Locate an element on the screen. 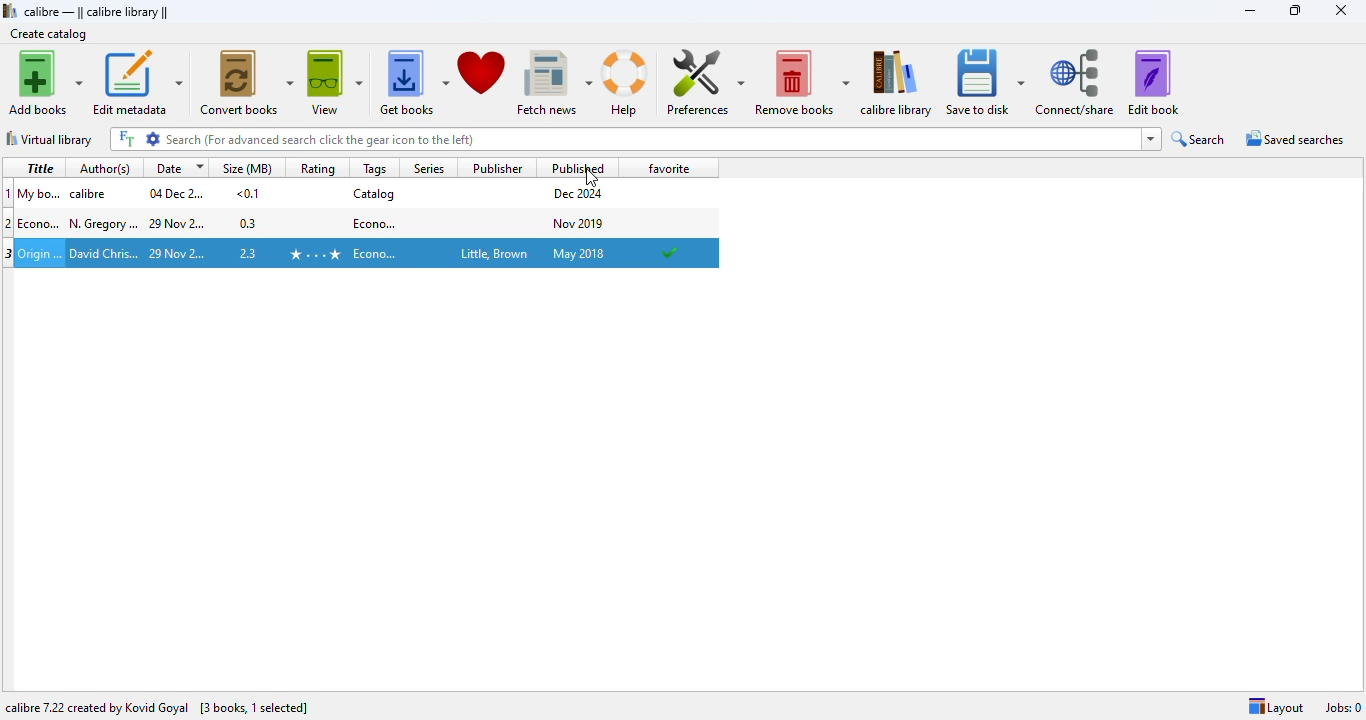 The height and width of the screenshot is (720, 1366). added to favorites is located at coordinates (668, 254).